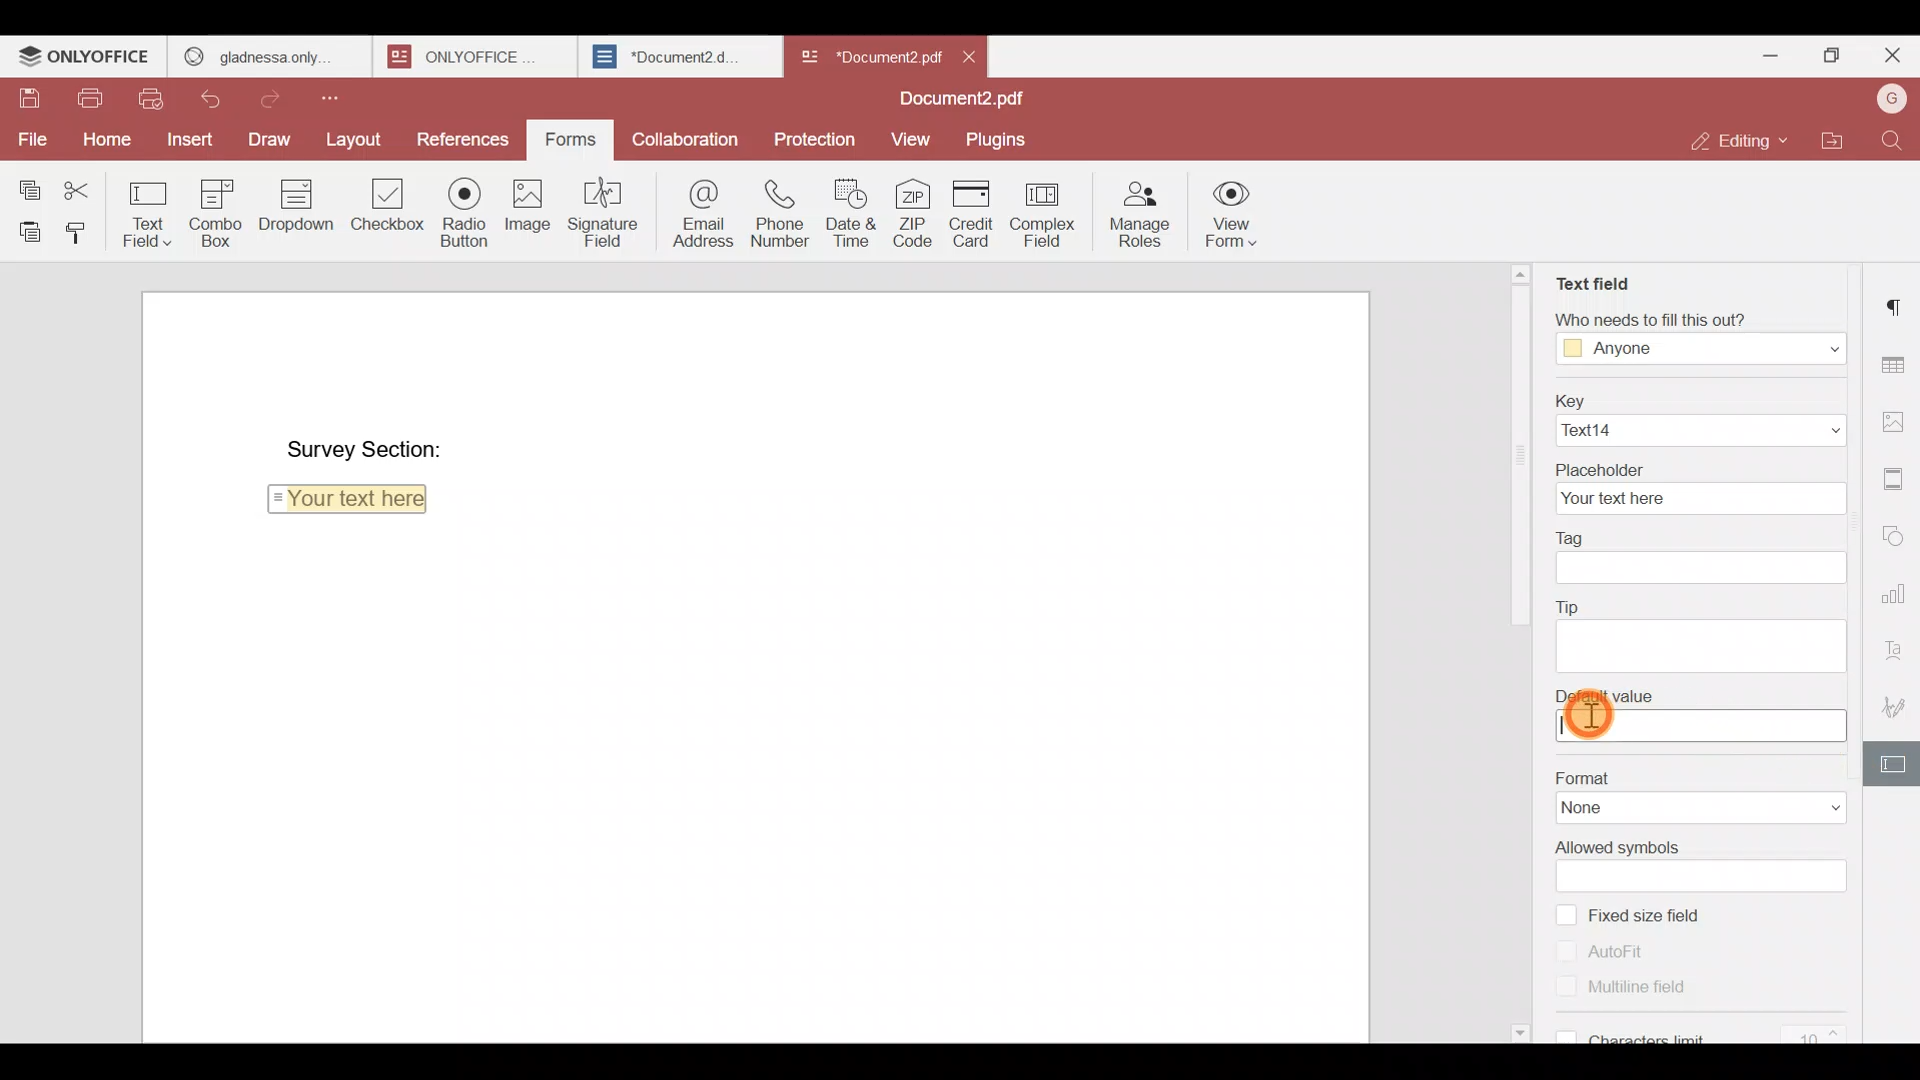 This screenshot has width=1920, height=1080. I want to click on Forms, so click(563, 140).